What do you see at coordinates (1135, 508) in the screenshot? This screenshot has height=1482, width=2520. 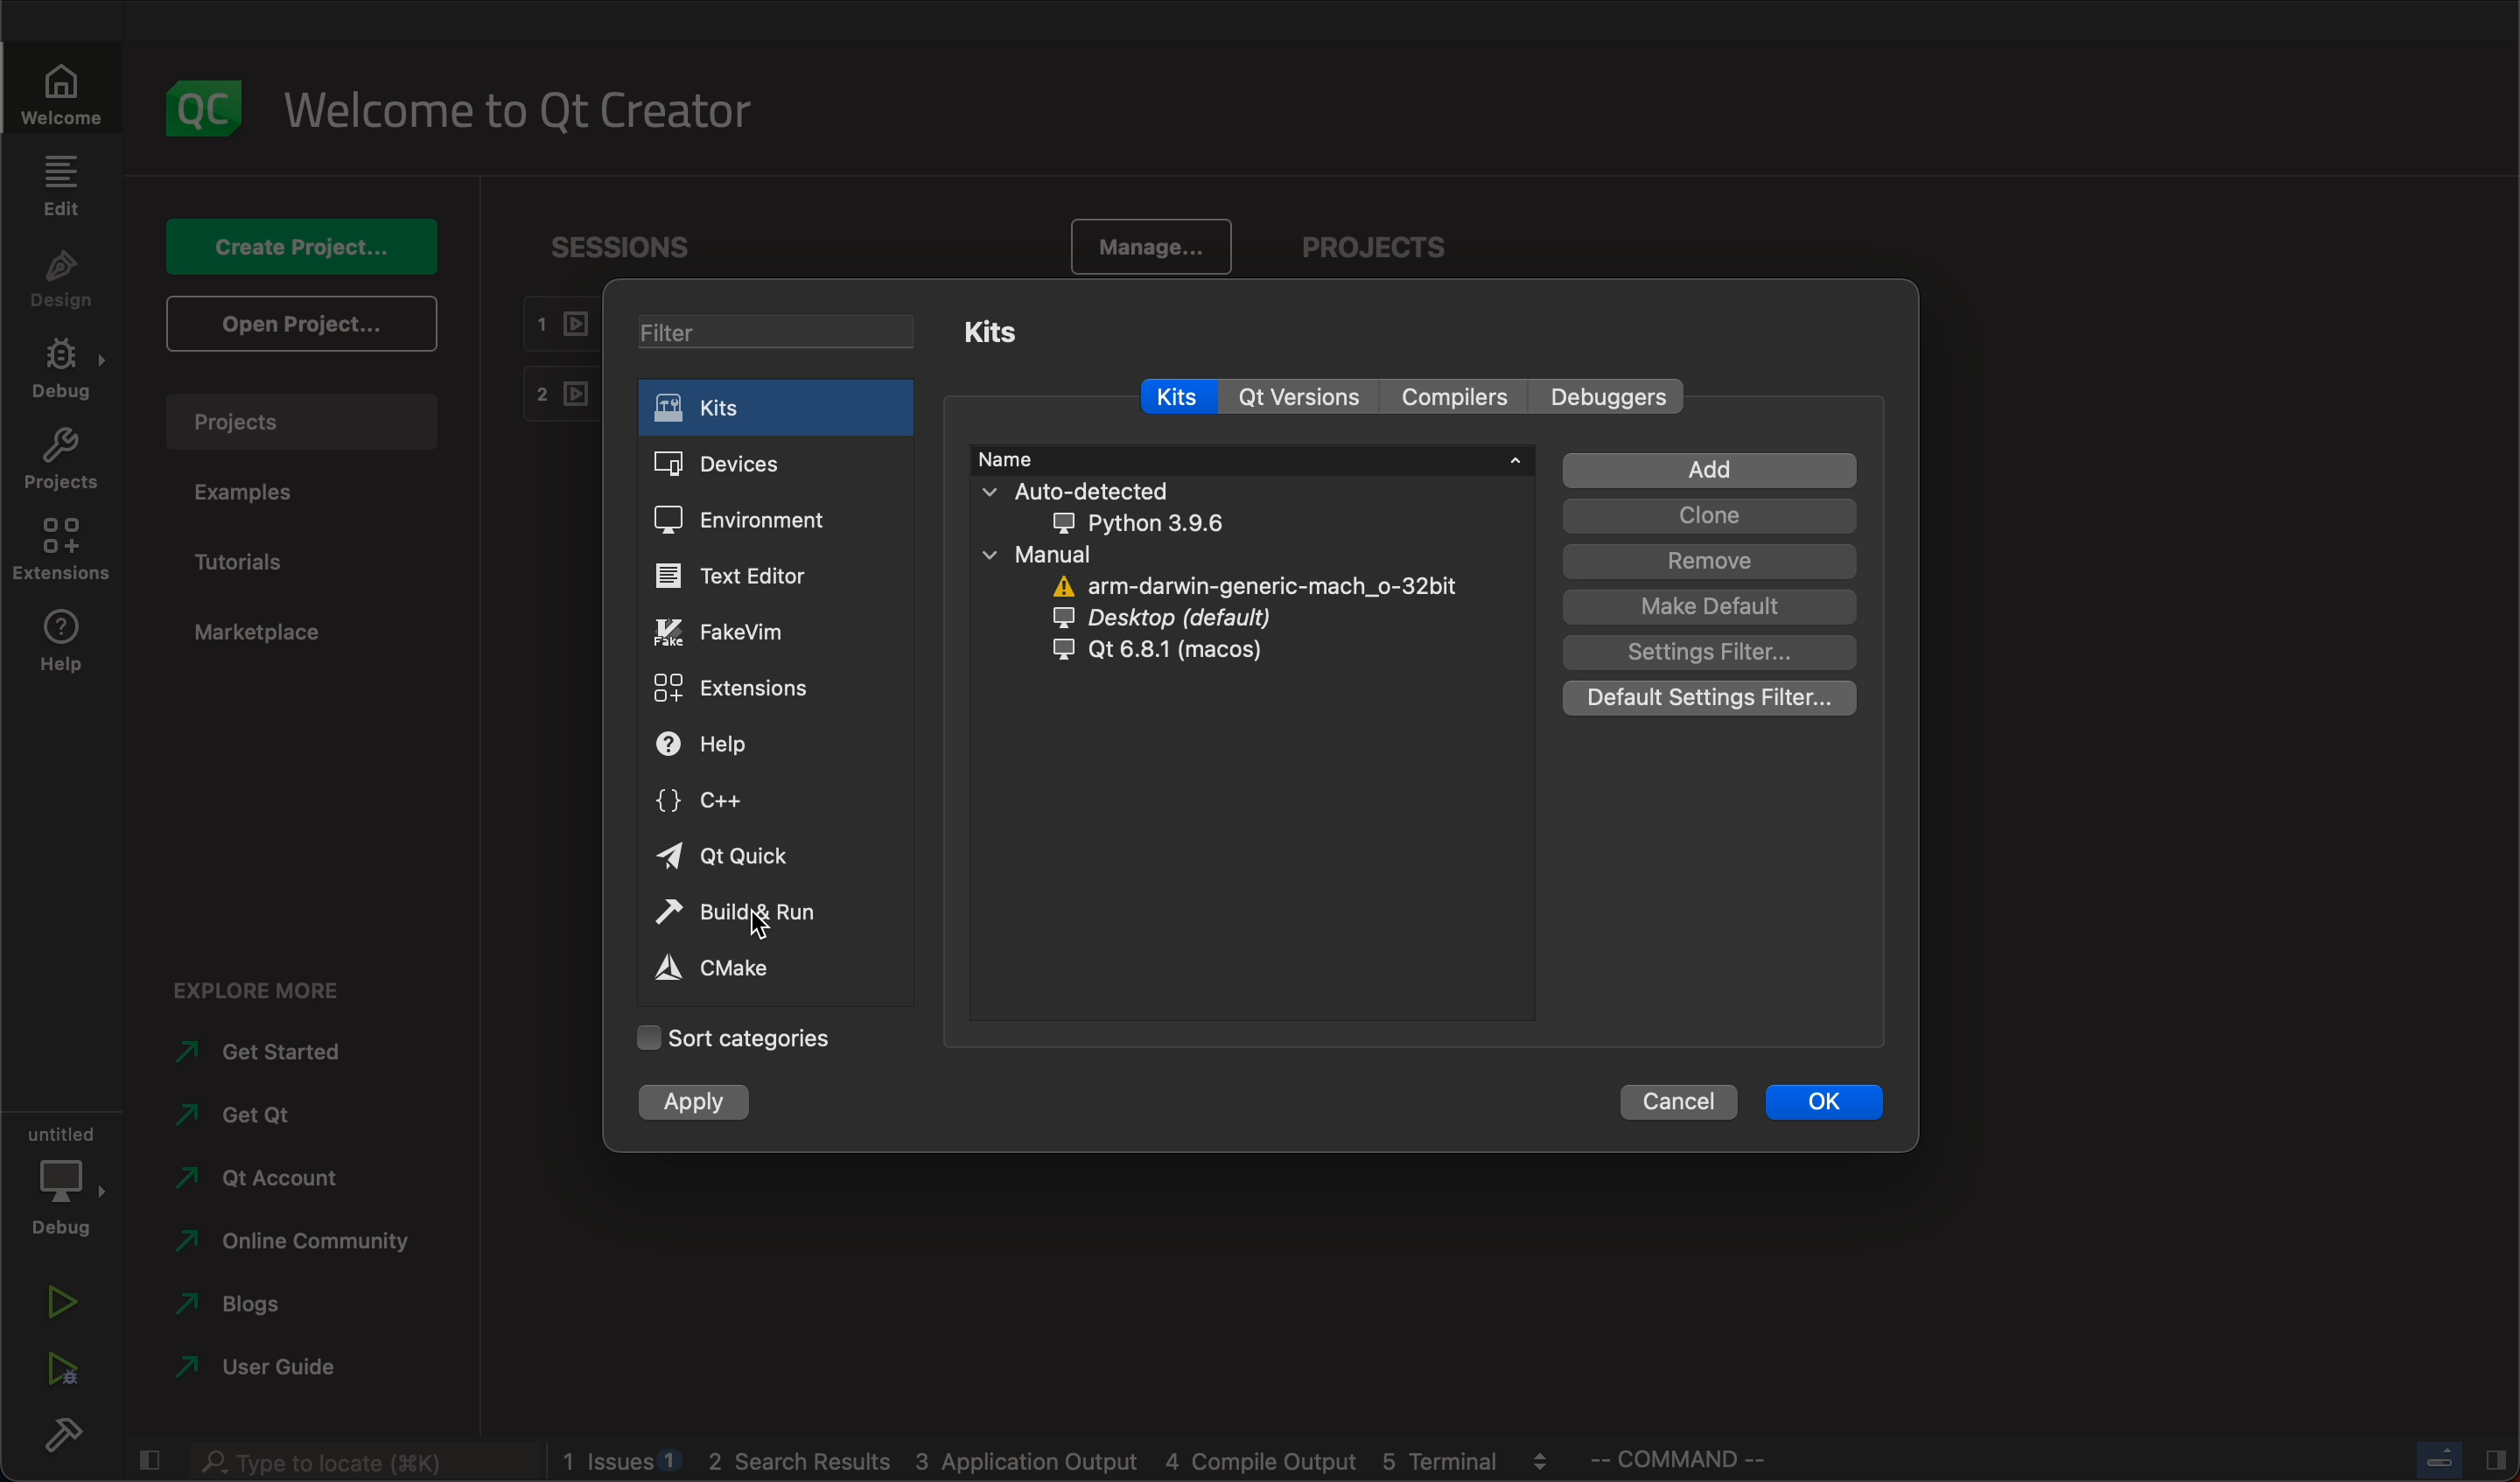 I see `auto detected` at bounding box center [1135, 508].